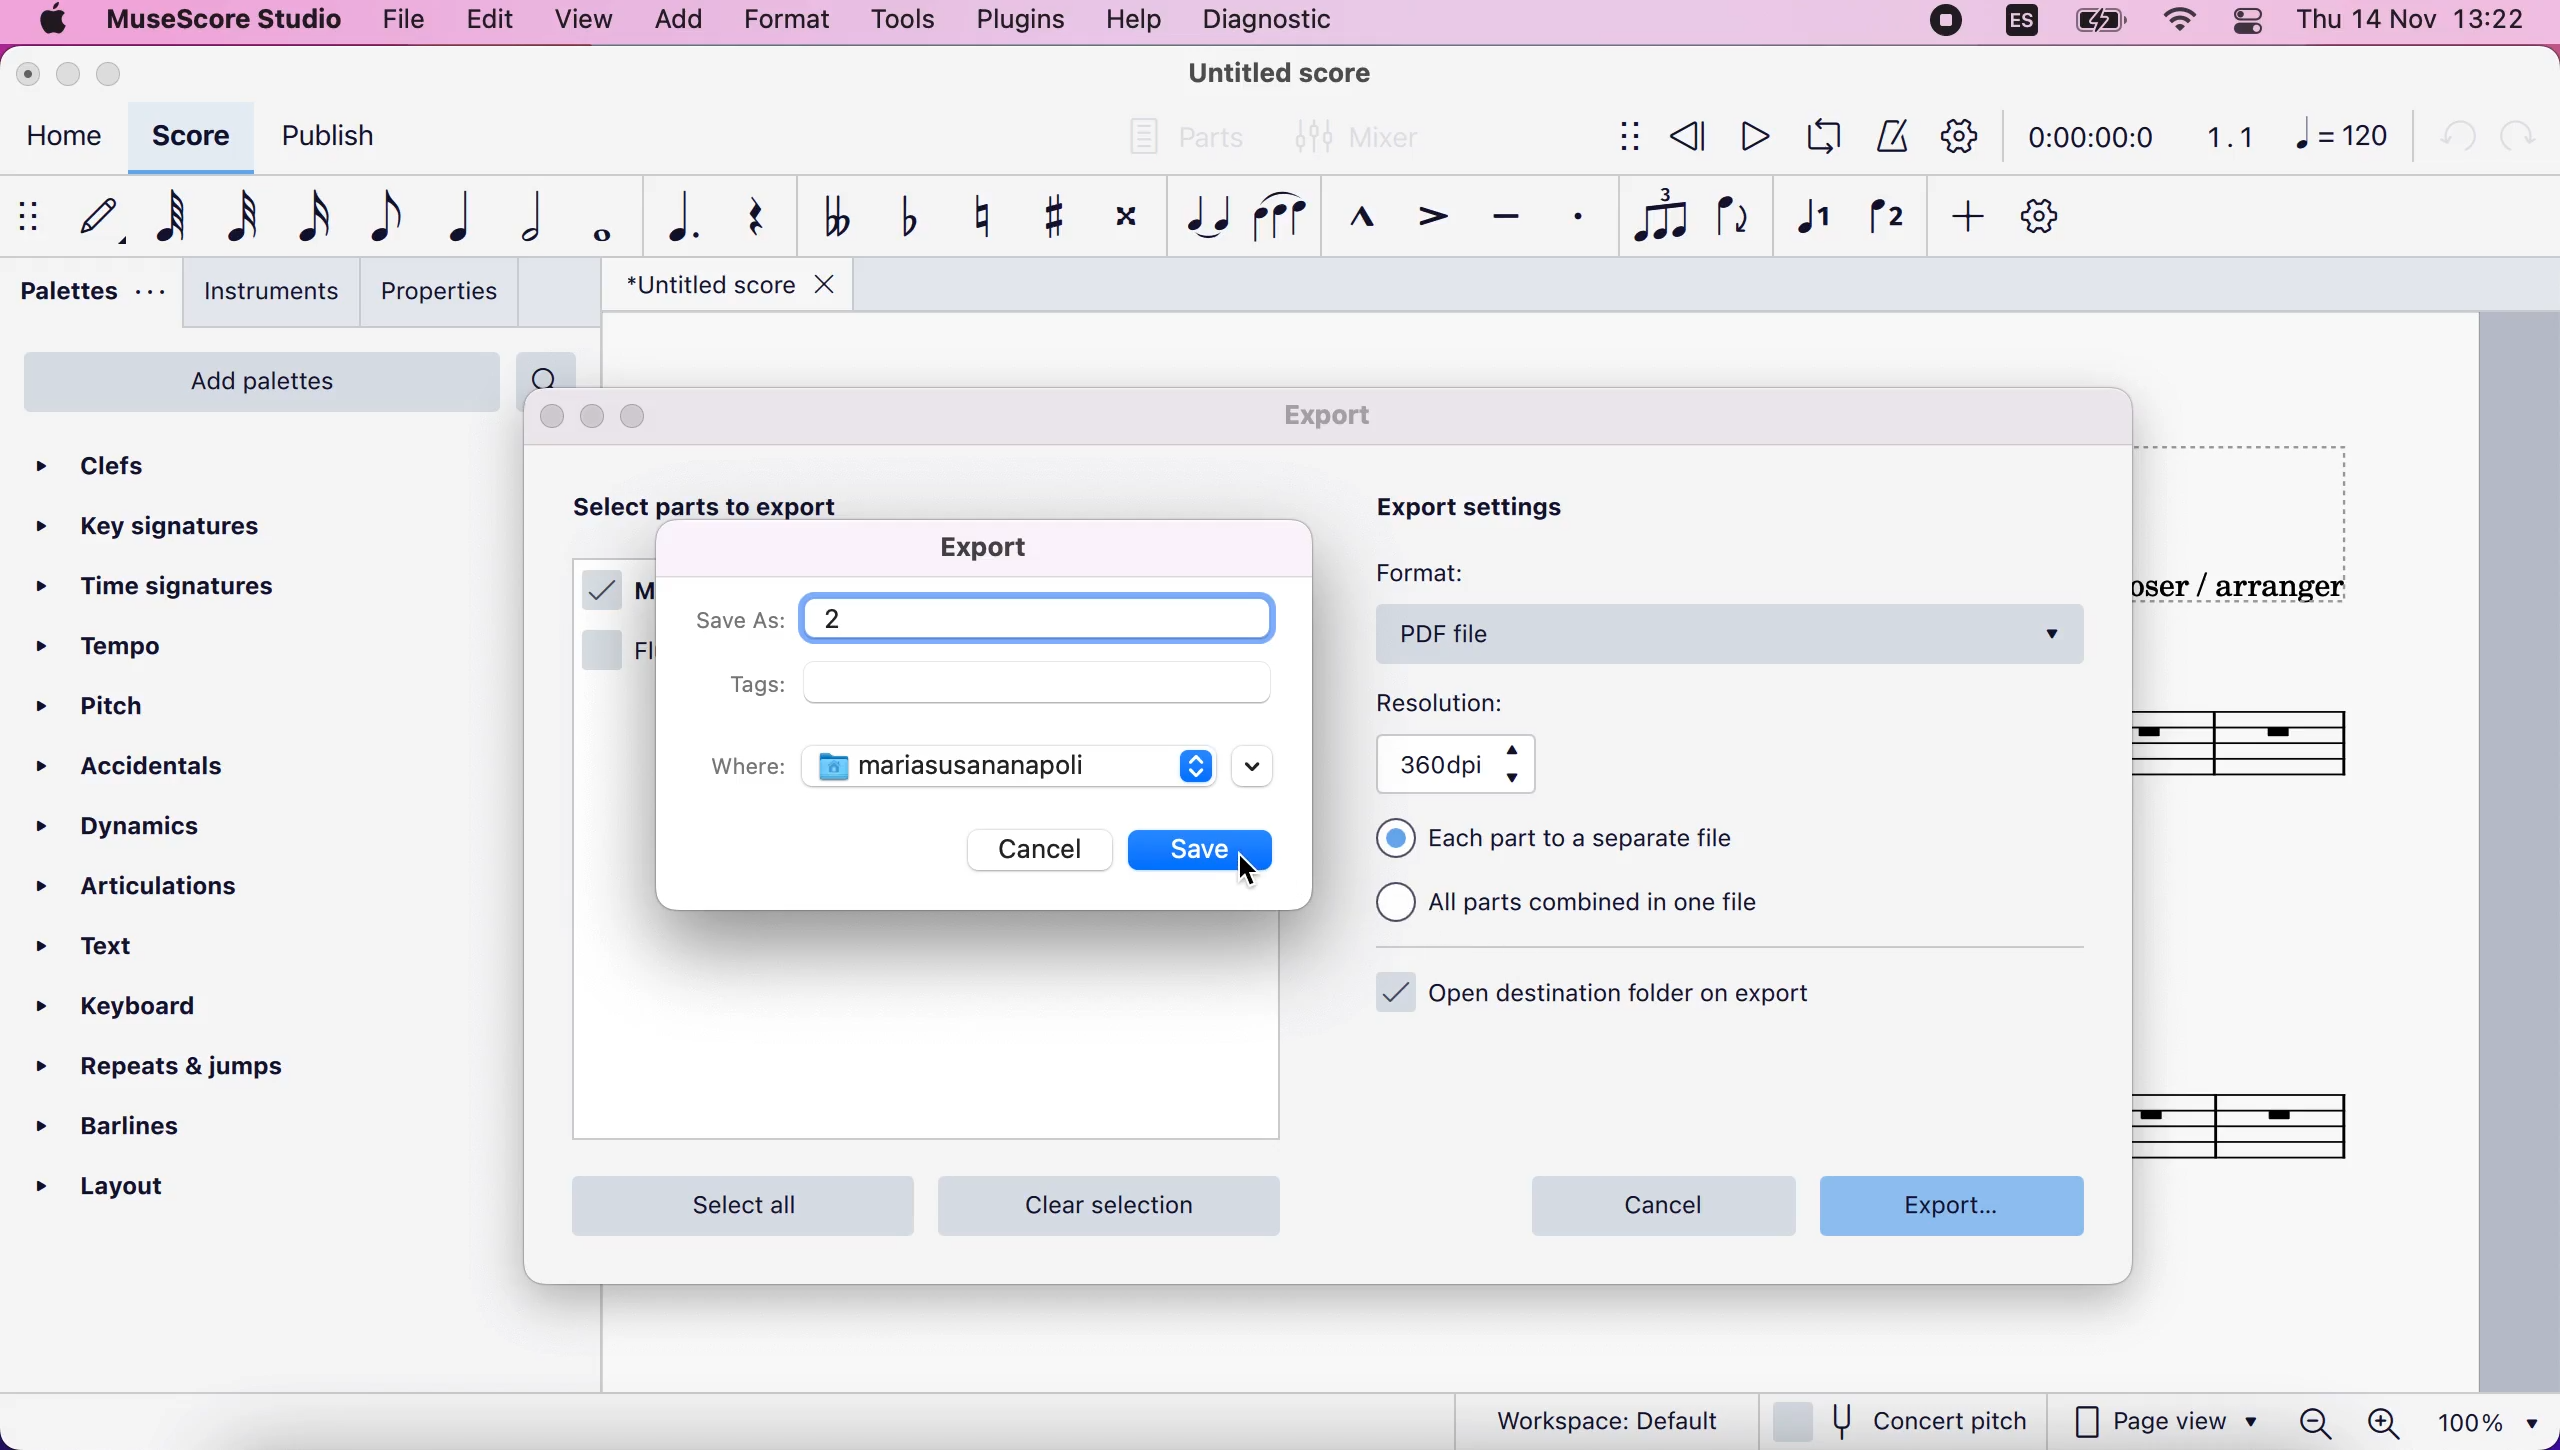 Image resolution: width=2560 pixels, height=1450 pixels. What do you see at coordinates (1654, 218) in the screenshot?
I see `tuples` at bounding box center [1654, 218].